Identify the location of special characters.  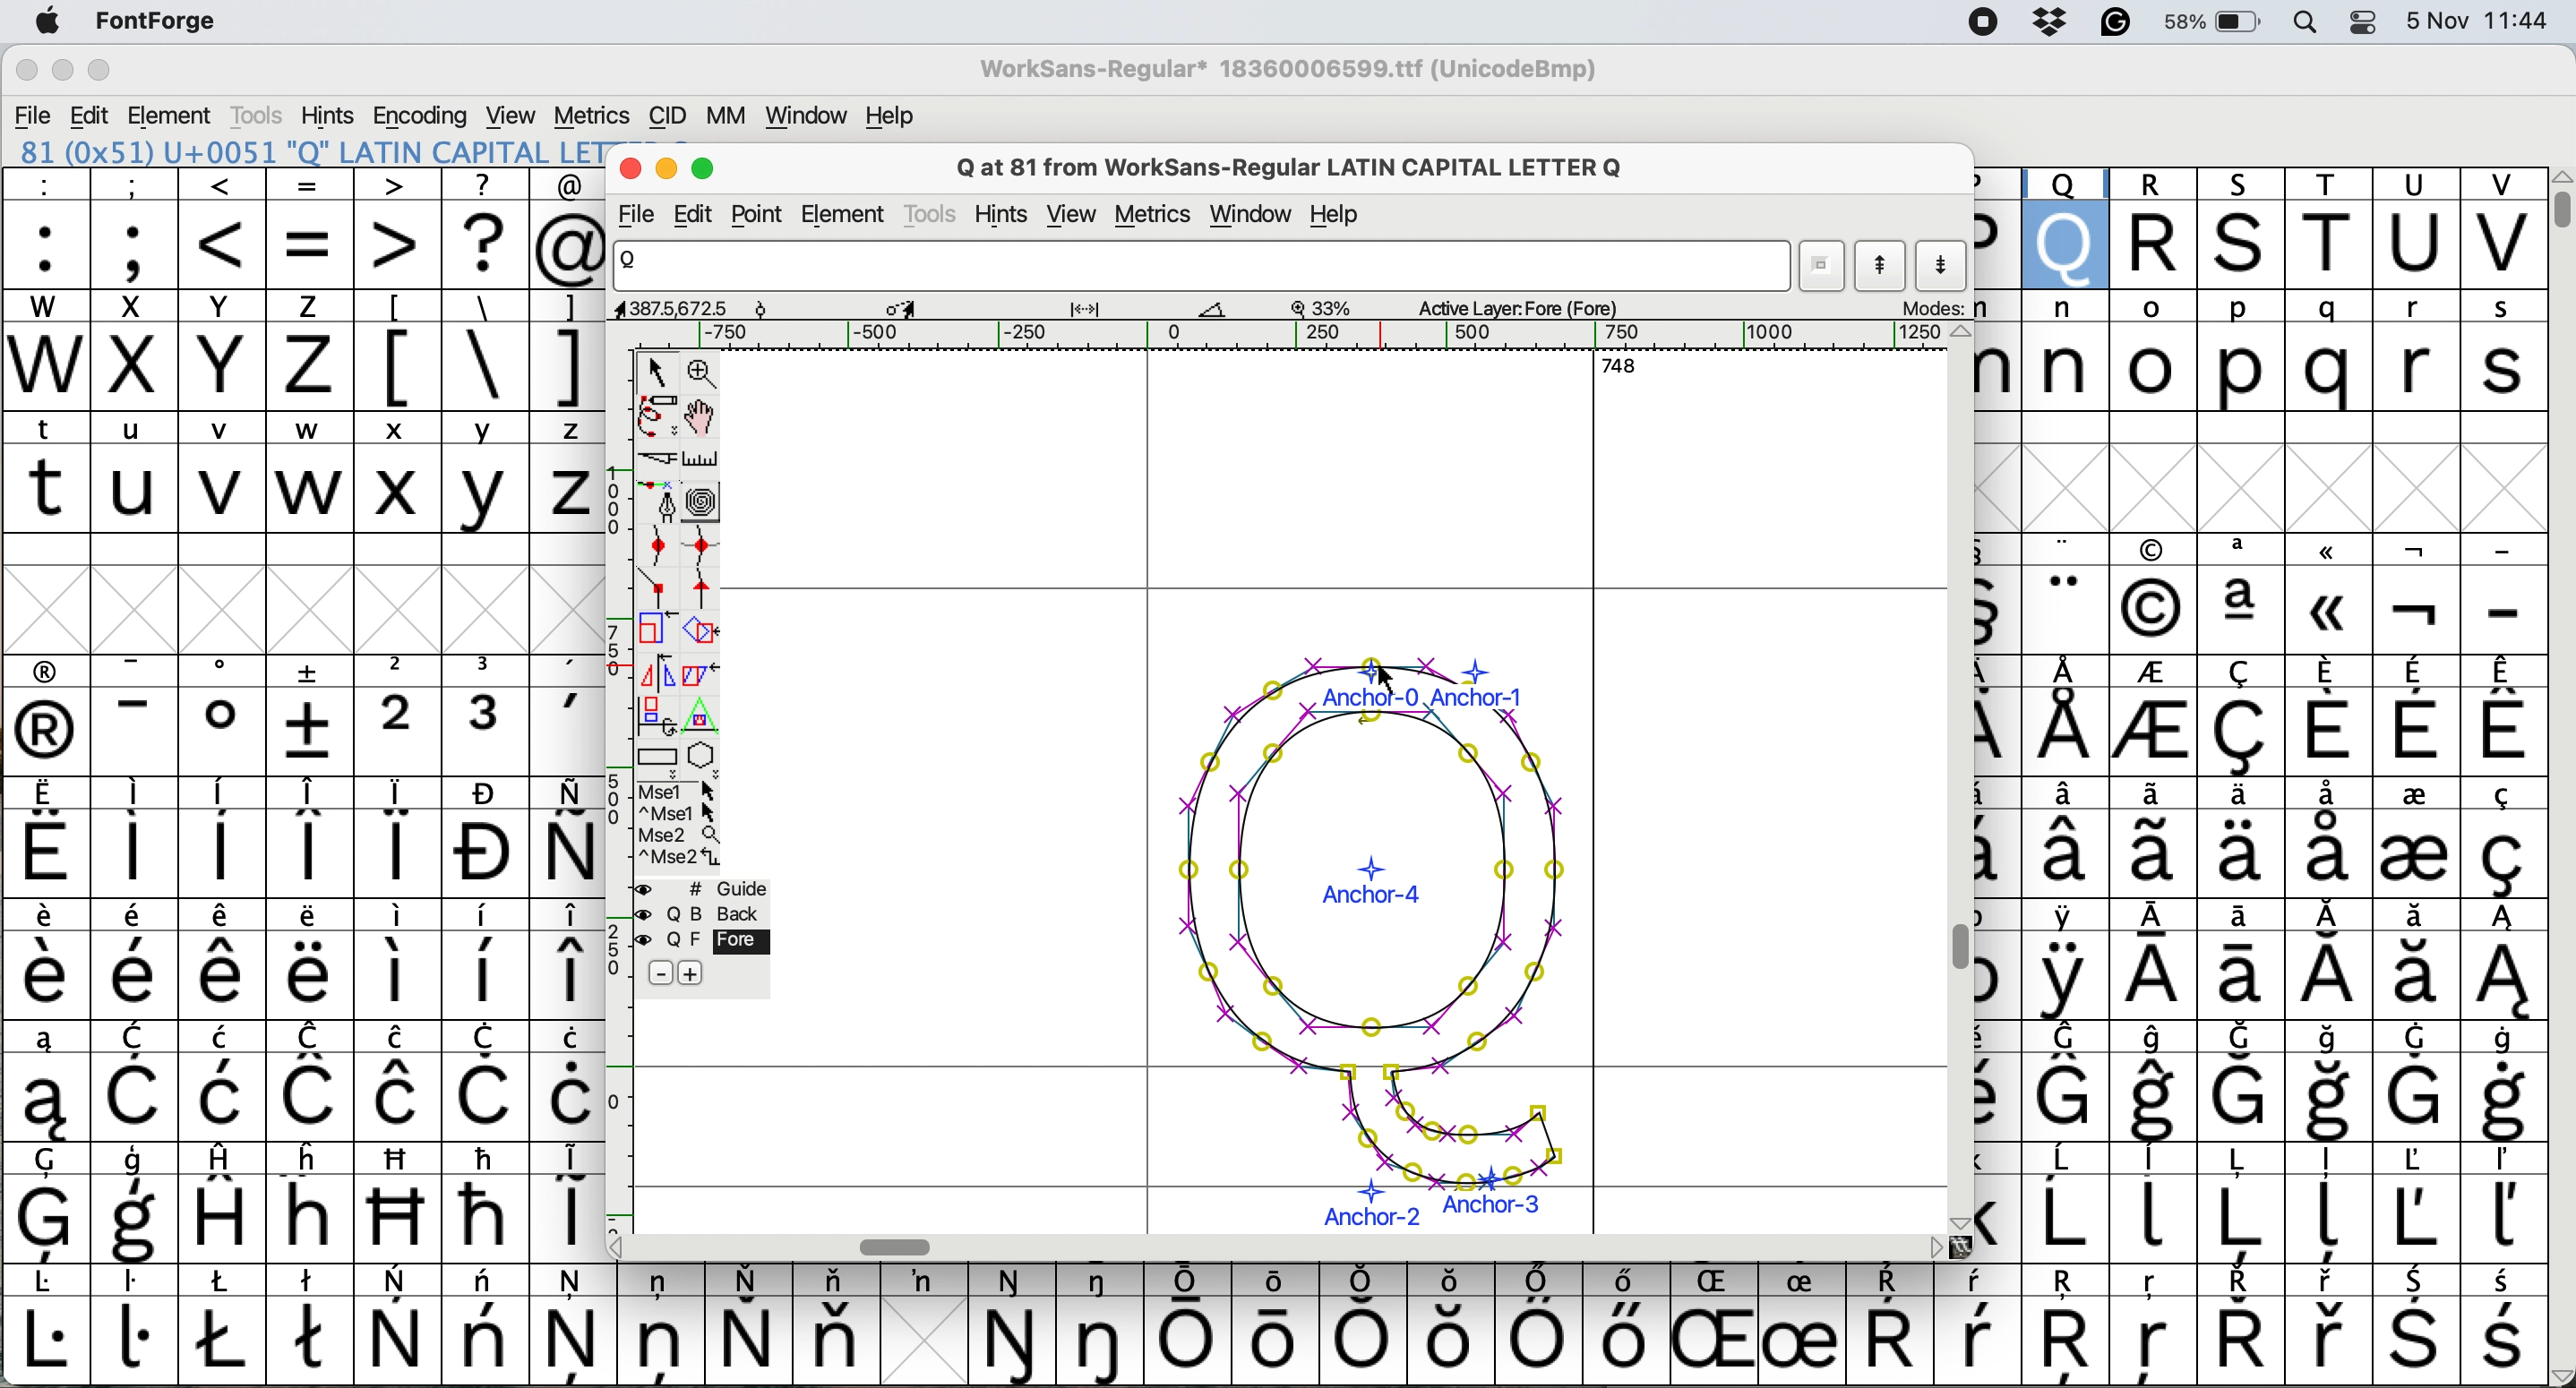
(313, 191).